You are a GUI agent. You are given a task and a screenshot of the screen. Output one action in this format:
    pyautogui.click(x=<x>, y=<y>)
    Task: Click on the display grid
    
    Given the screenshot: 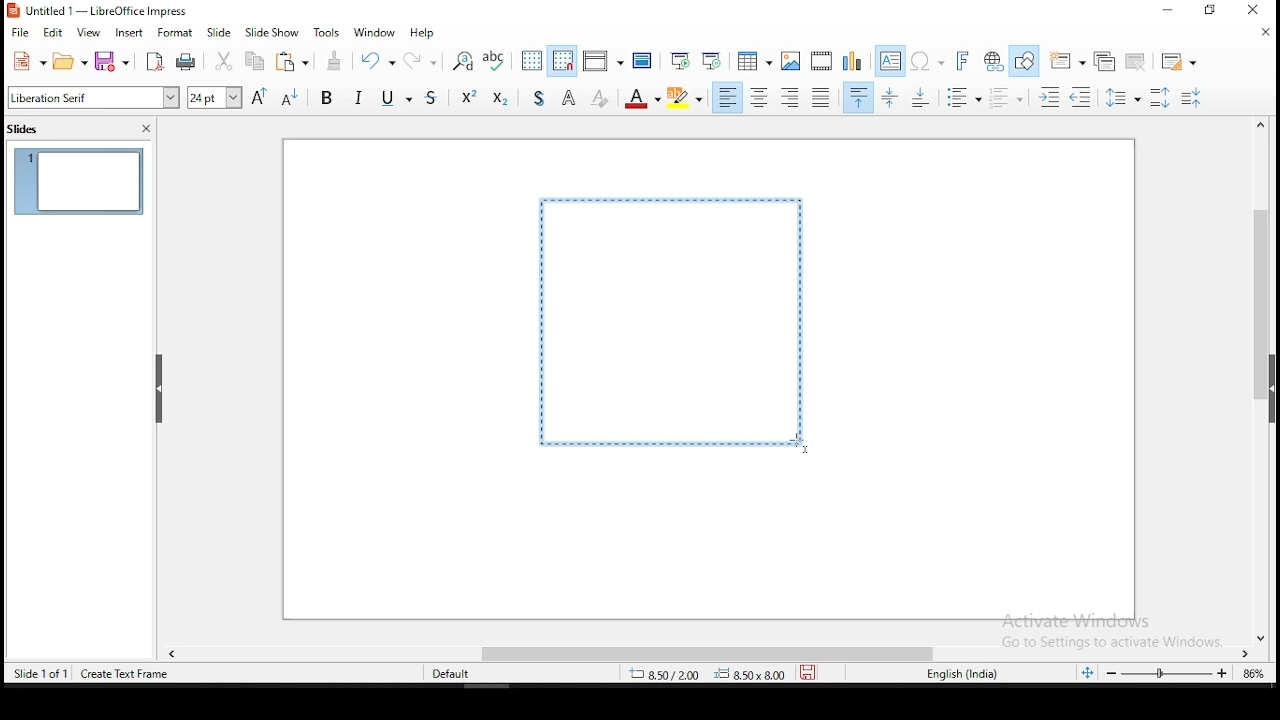 What is the action you would take?
    pyautogui.click(x=528, y=60)
    